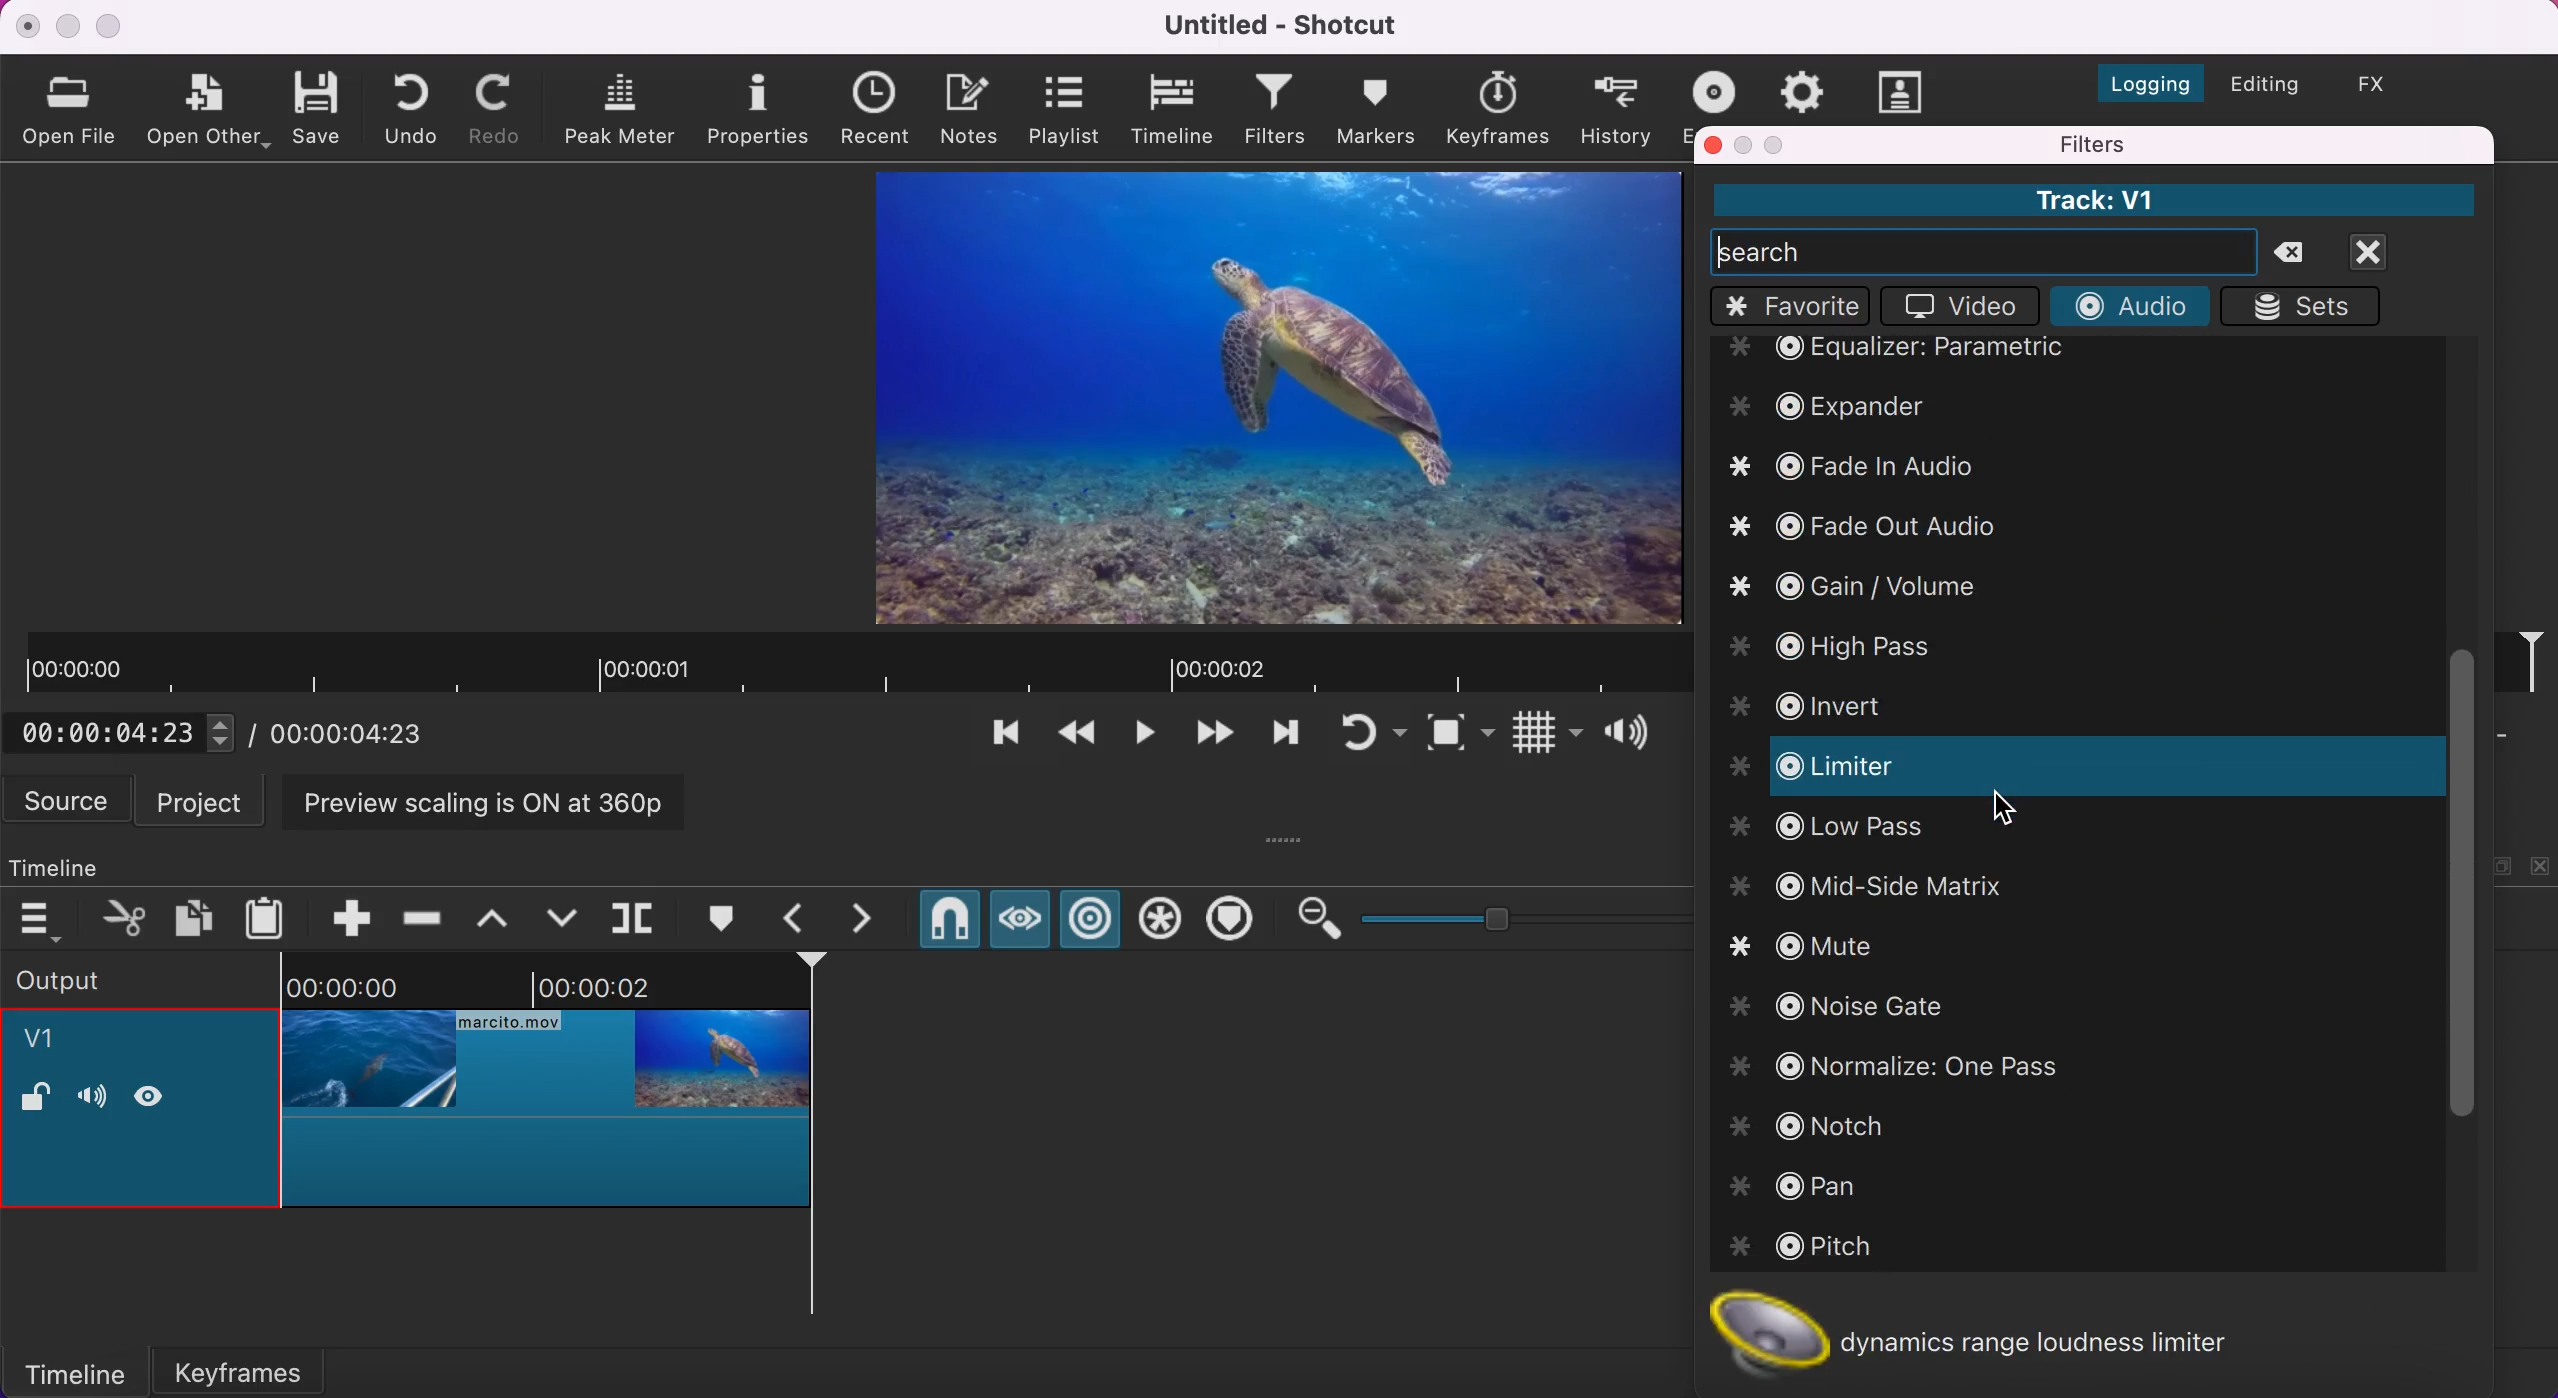 The image size is (2558, 1398). I want to click on lift, so click(501, 917).